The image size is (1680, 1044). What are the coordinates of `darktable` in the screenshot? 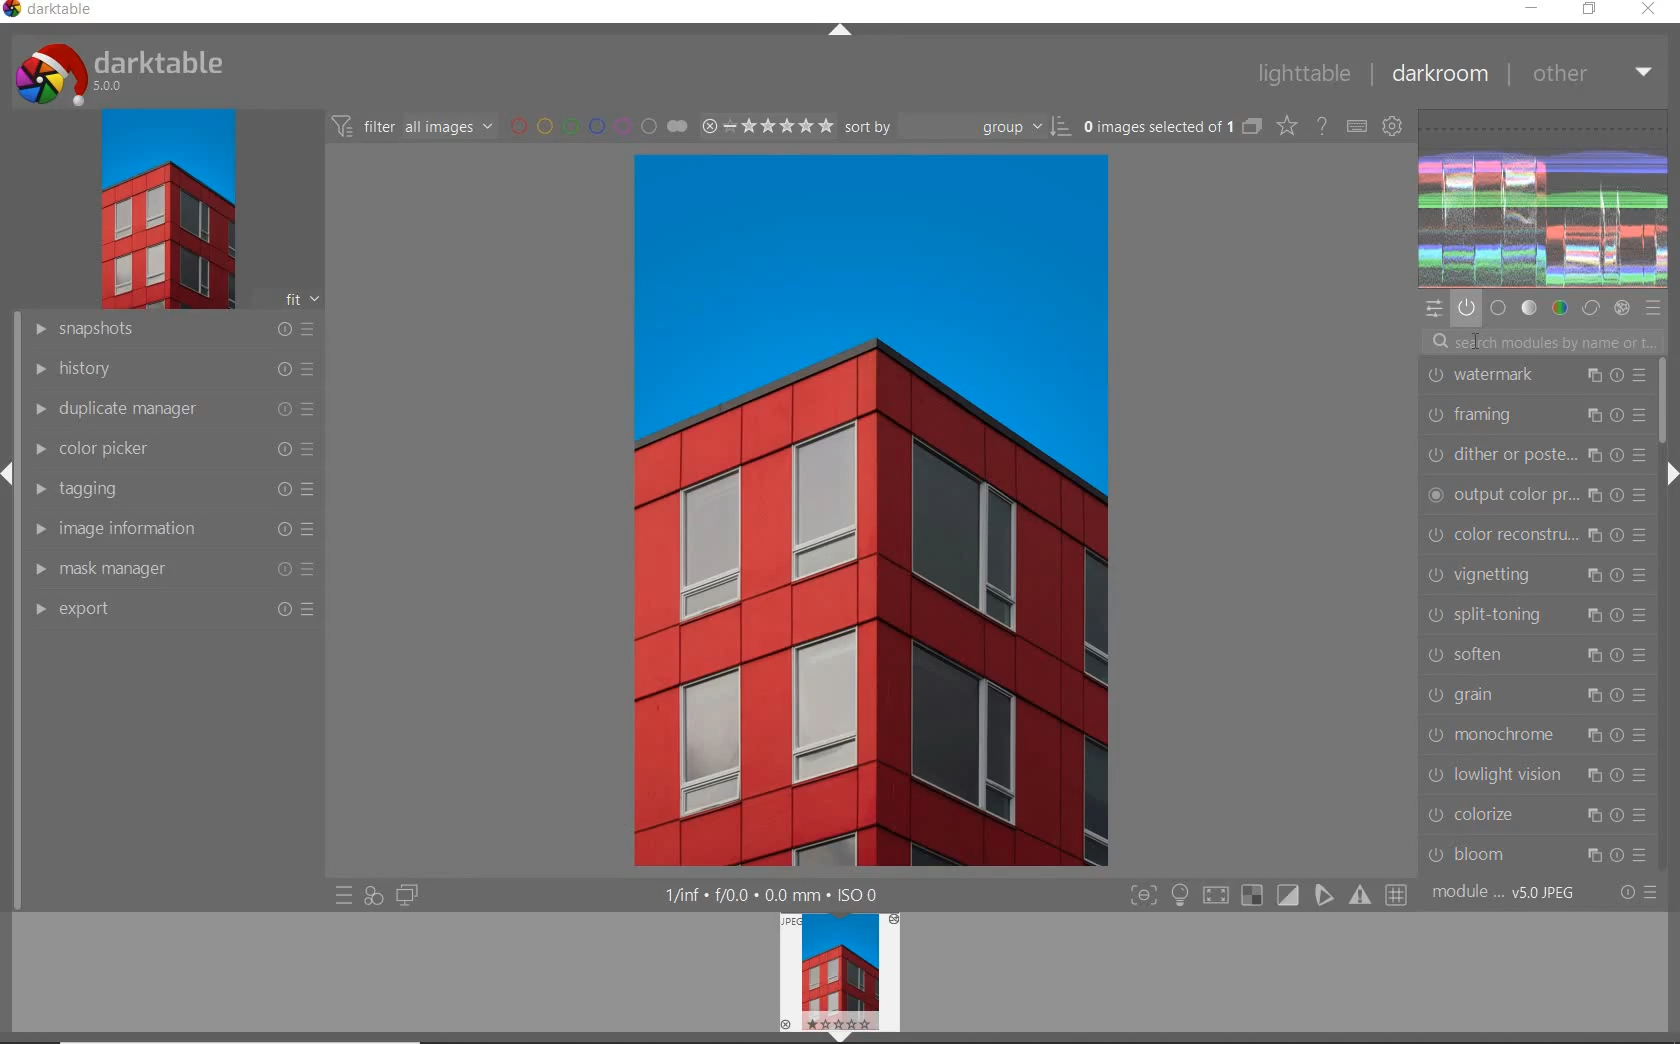 It's located at (59, 13).